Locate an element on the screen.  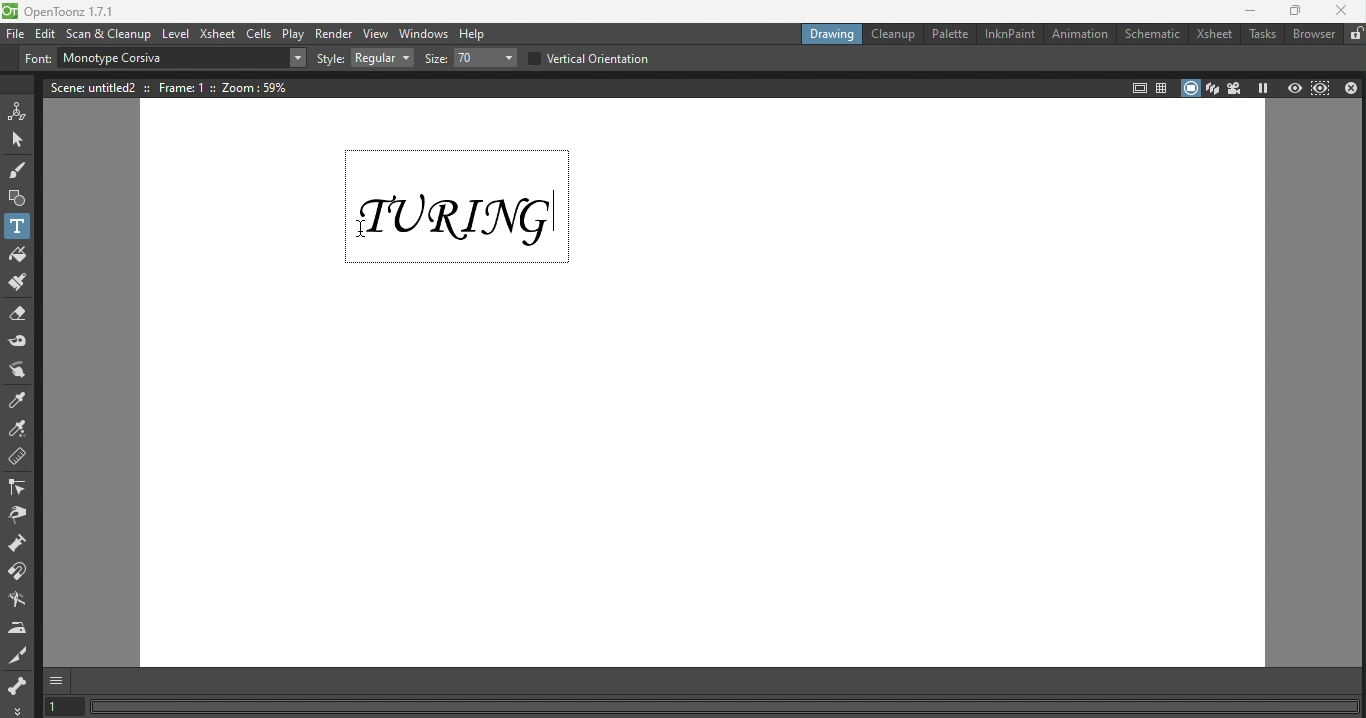
Eraser tool is located at coordinates (18, 312).